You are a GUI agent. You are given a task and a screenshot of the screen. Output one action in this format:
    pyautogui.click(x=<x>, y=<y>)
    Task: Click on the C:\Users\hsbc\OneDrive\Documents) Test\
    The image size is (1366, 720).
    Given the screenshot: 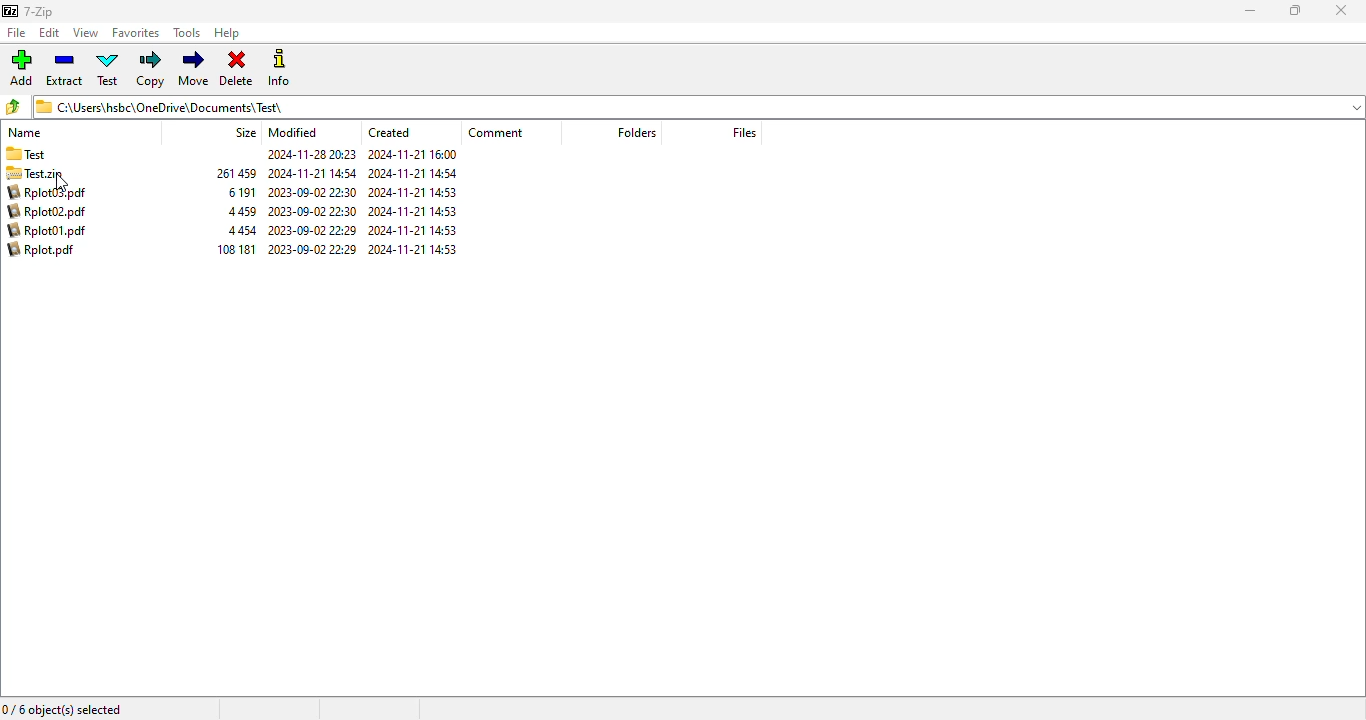 What is the action you would take?
    pyautogui.click(x=686, y=107)
    